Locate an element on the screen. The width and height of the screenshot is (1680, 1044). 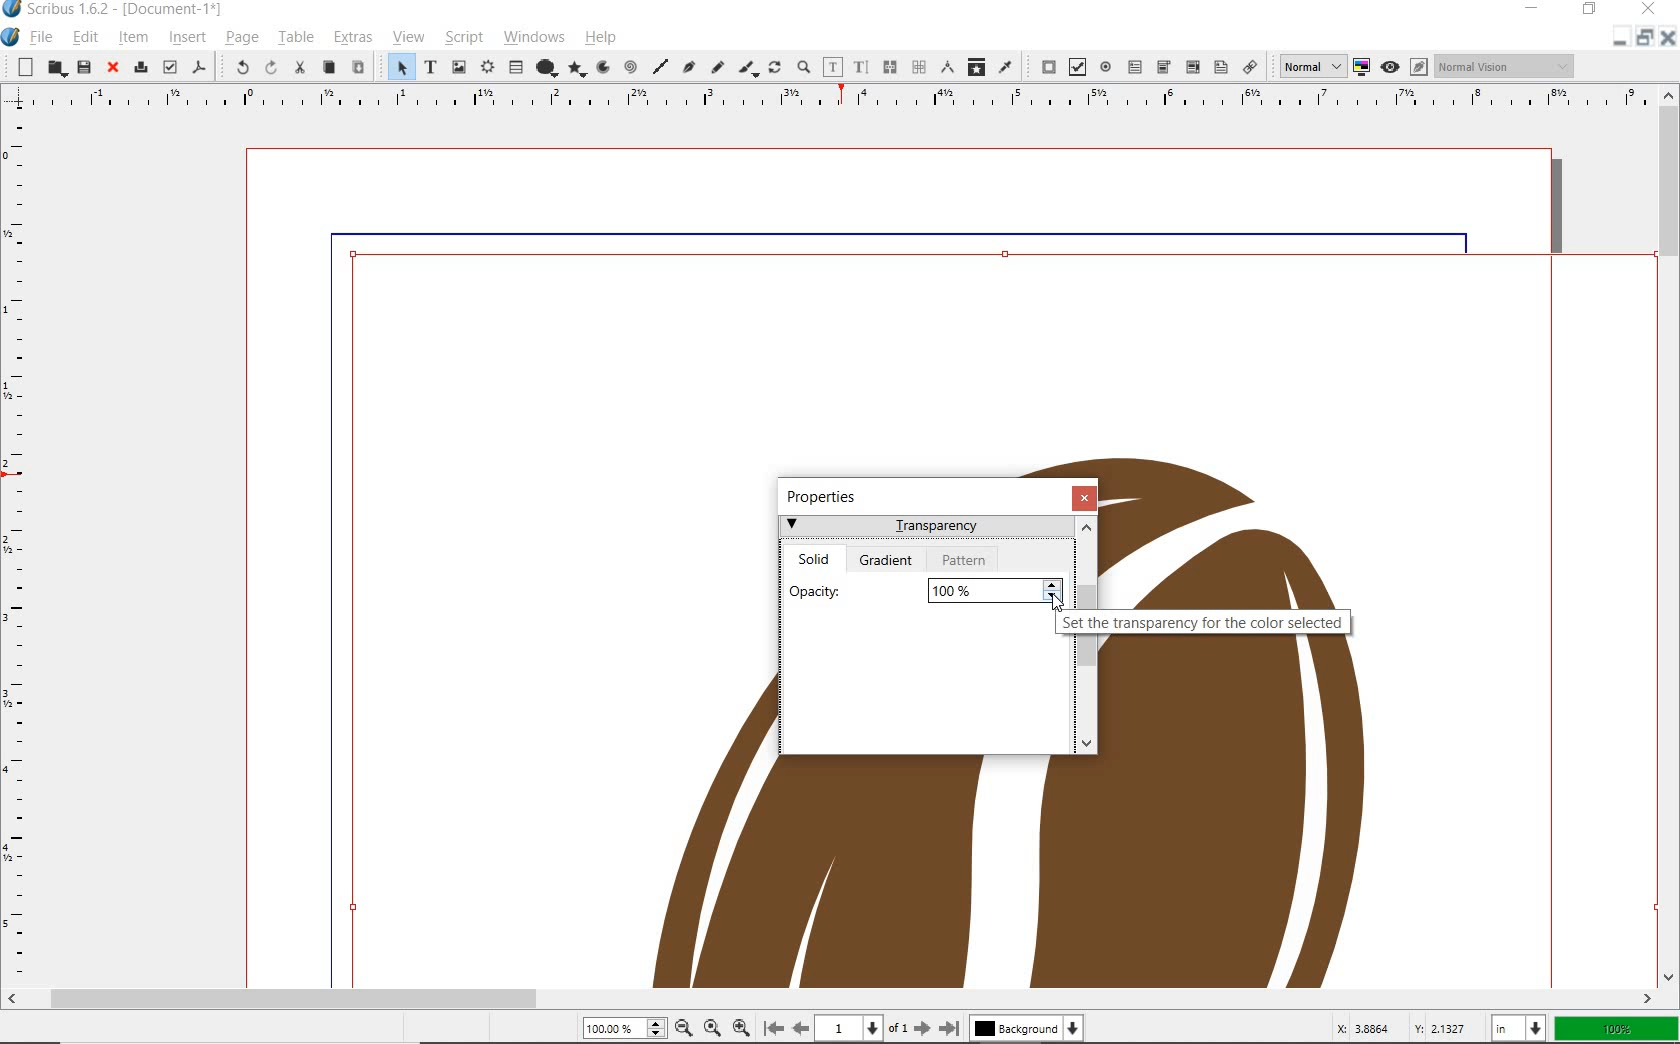
Properties is located at coordinates (827, 495).